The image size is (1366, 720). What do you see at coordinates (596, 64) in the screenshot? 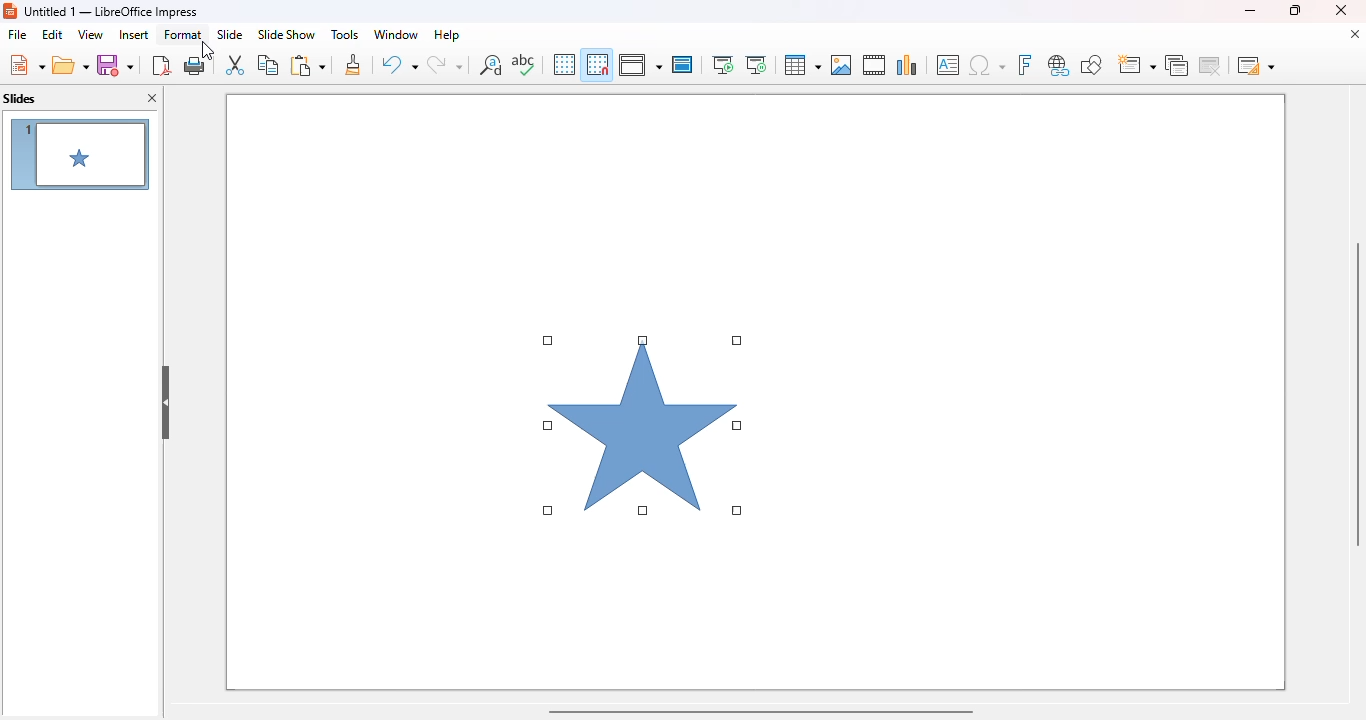
I see `snap to grid` at bounding box center [596, 64].